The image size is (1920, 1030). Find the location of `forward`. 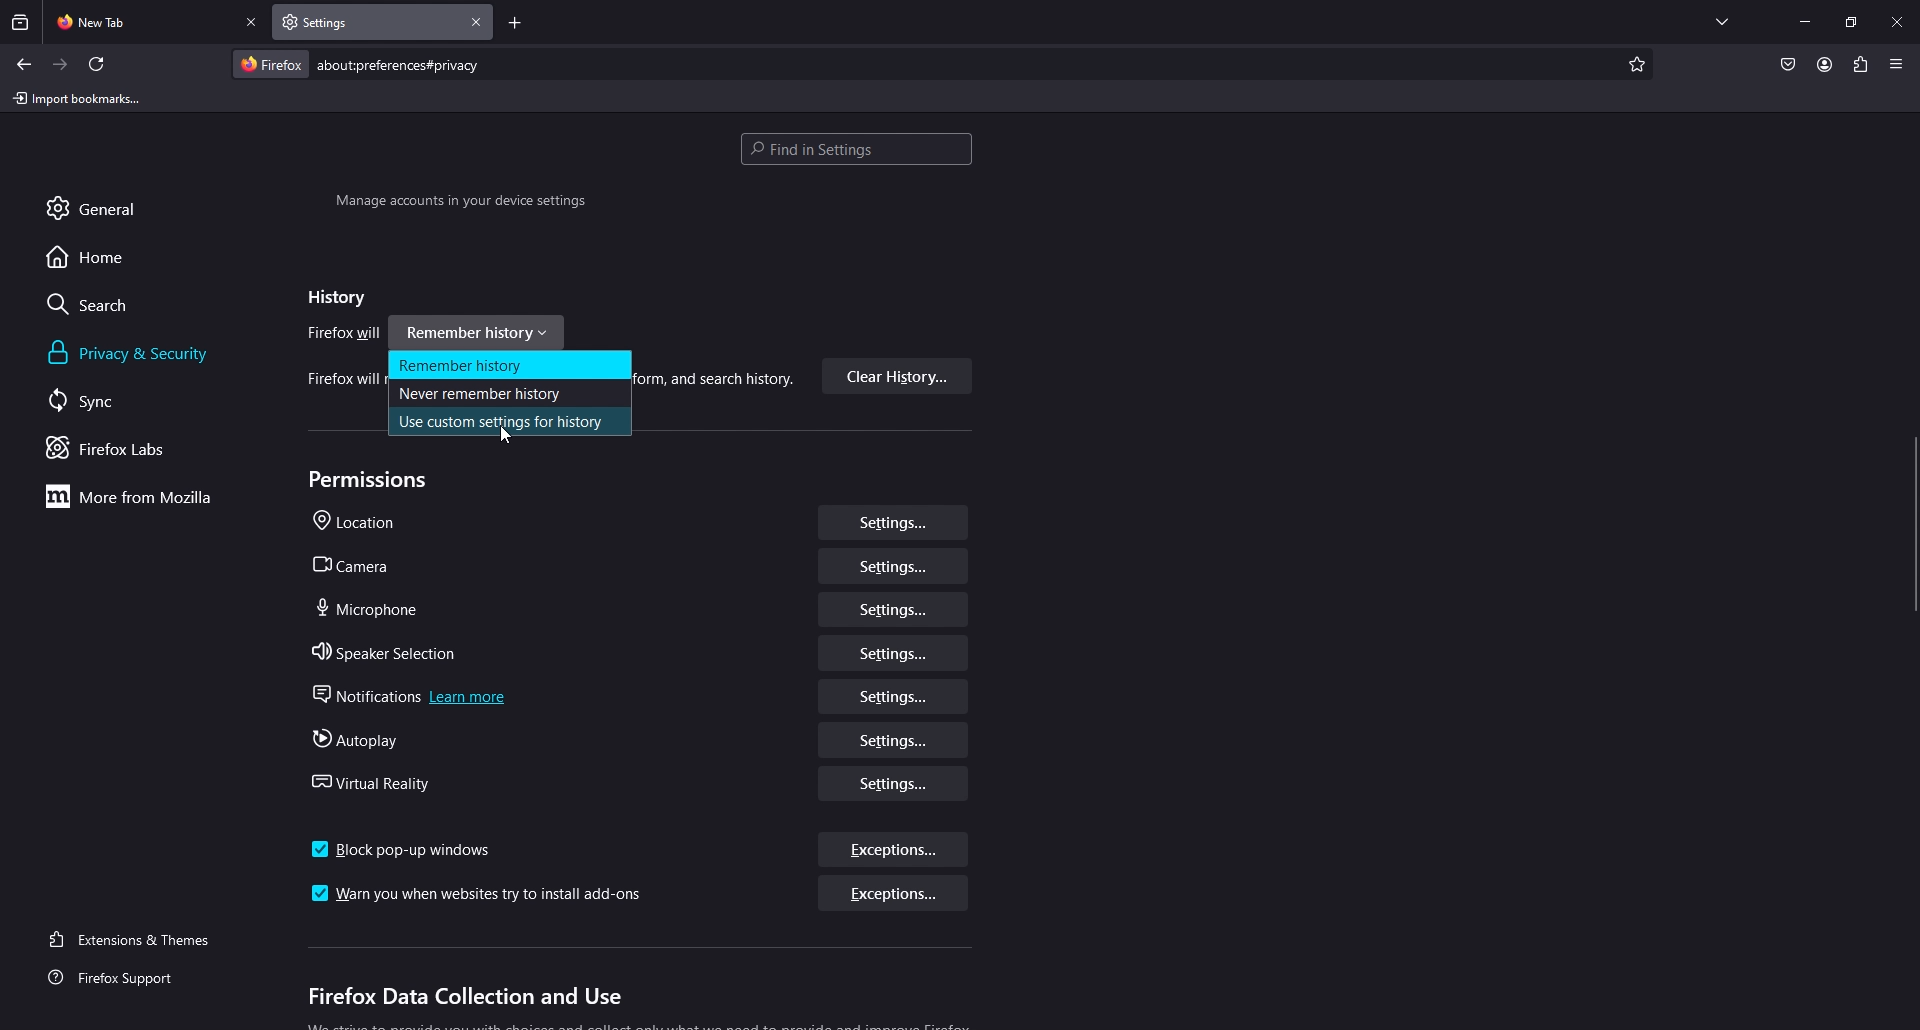

forward is located at coordinates (61, 65).